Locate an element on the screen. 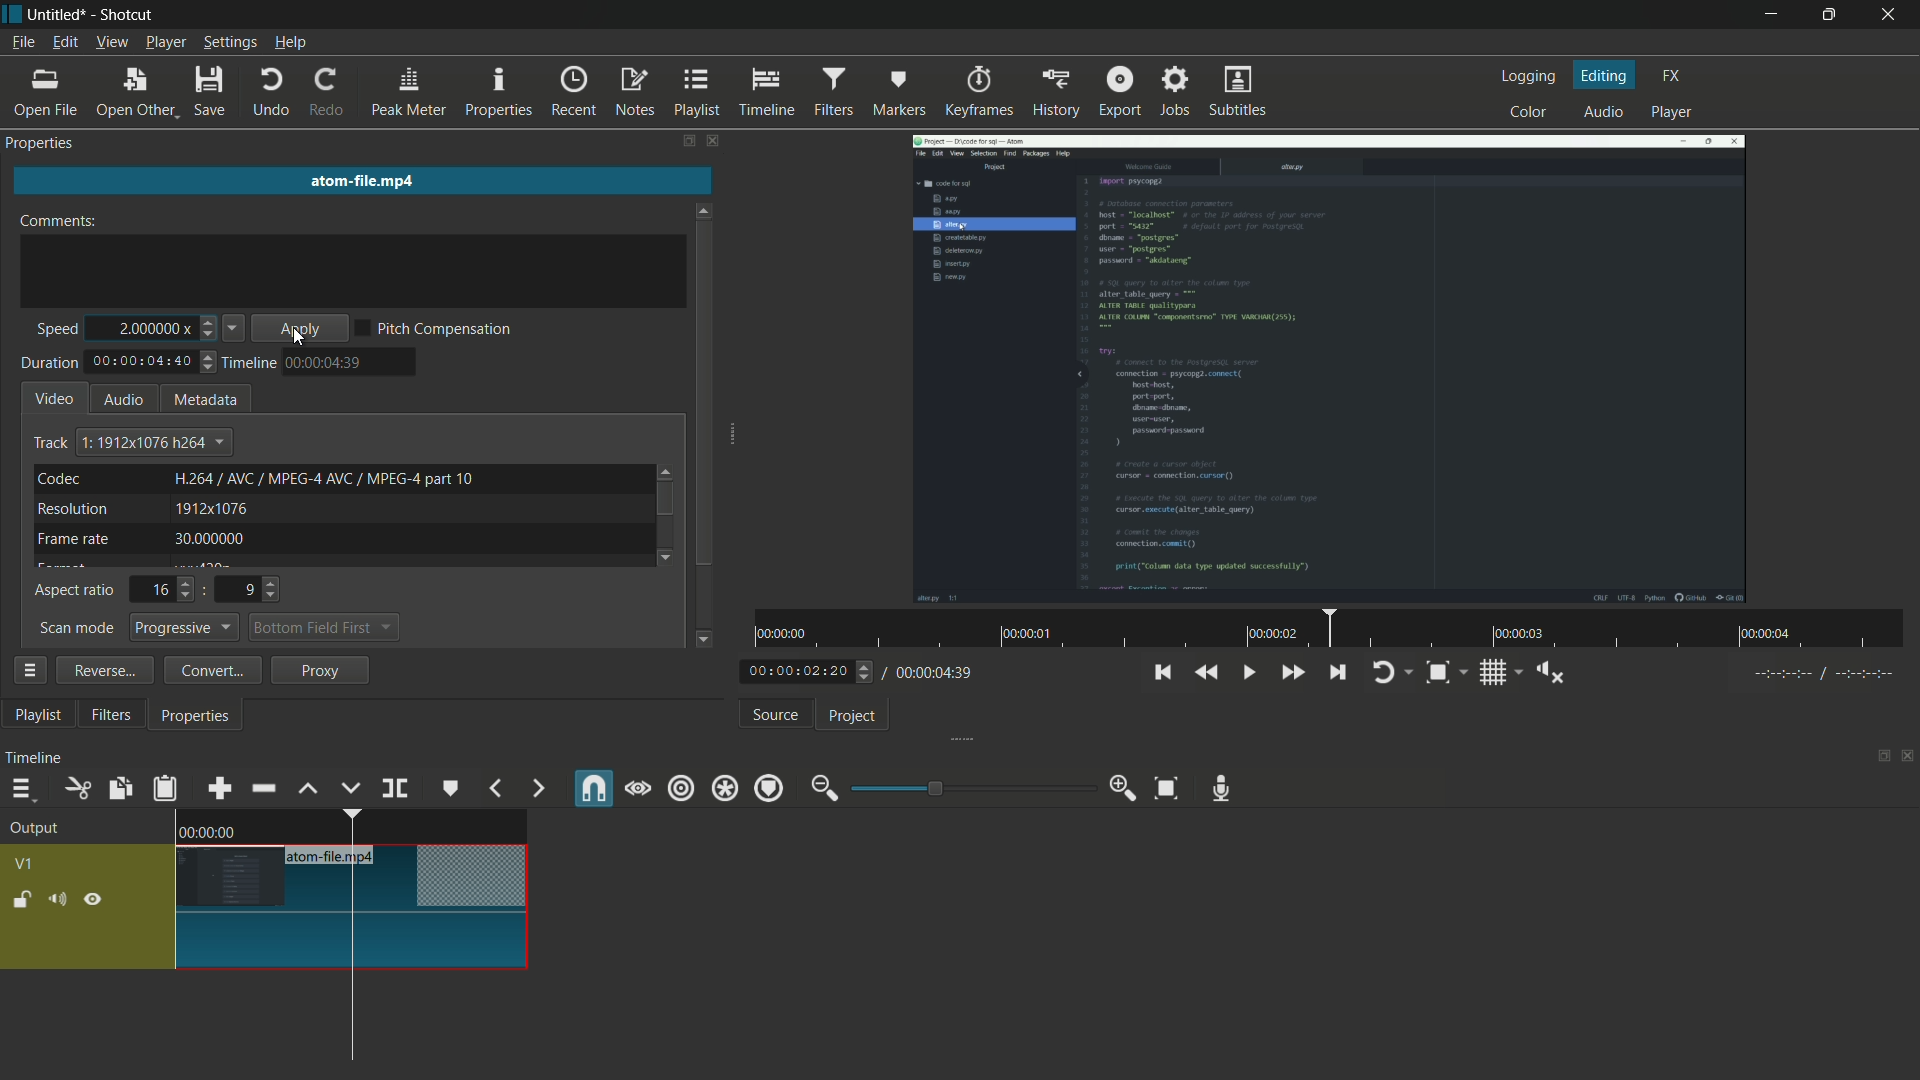 This screenshot has width=1920, height=1080. color is located at coordinates (1529, 113).